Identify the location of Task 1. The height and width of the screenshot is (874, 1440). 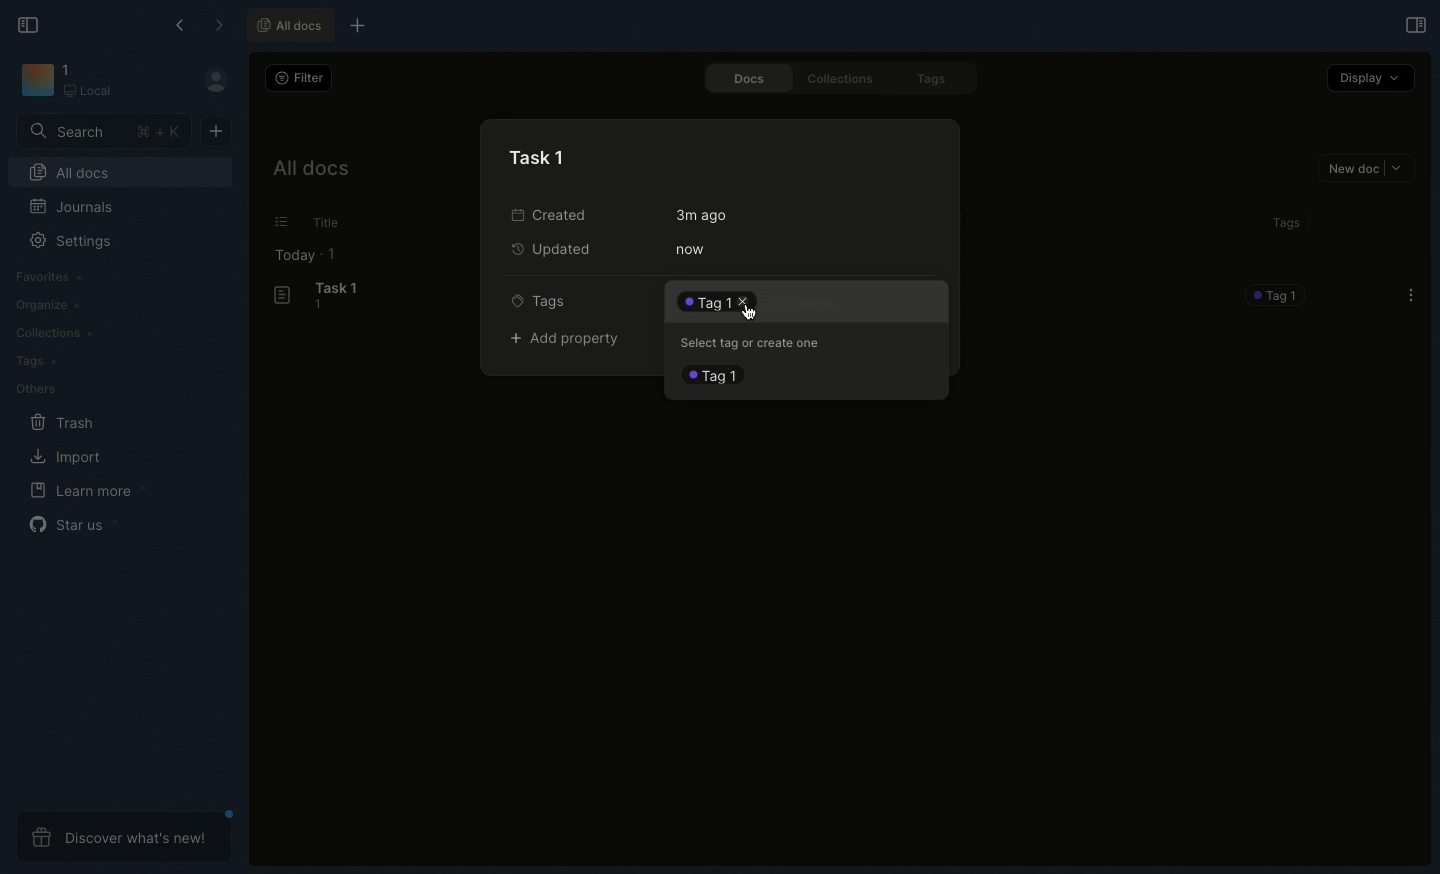
(540, 156).